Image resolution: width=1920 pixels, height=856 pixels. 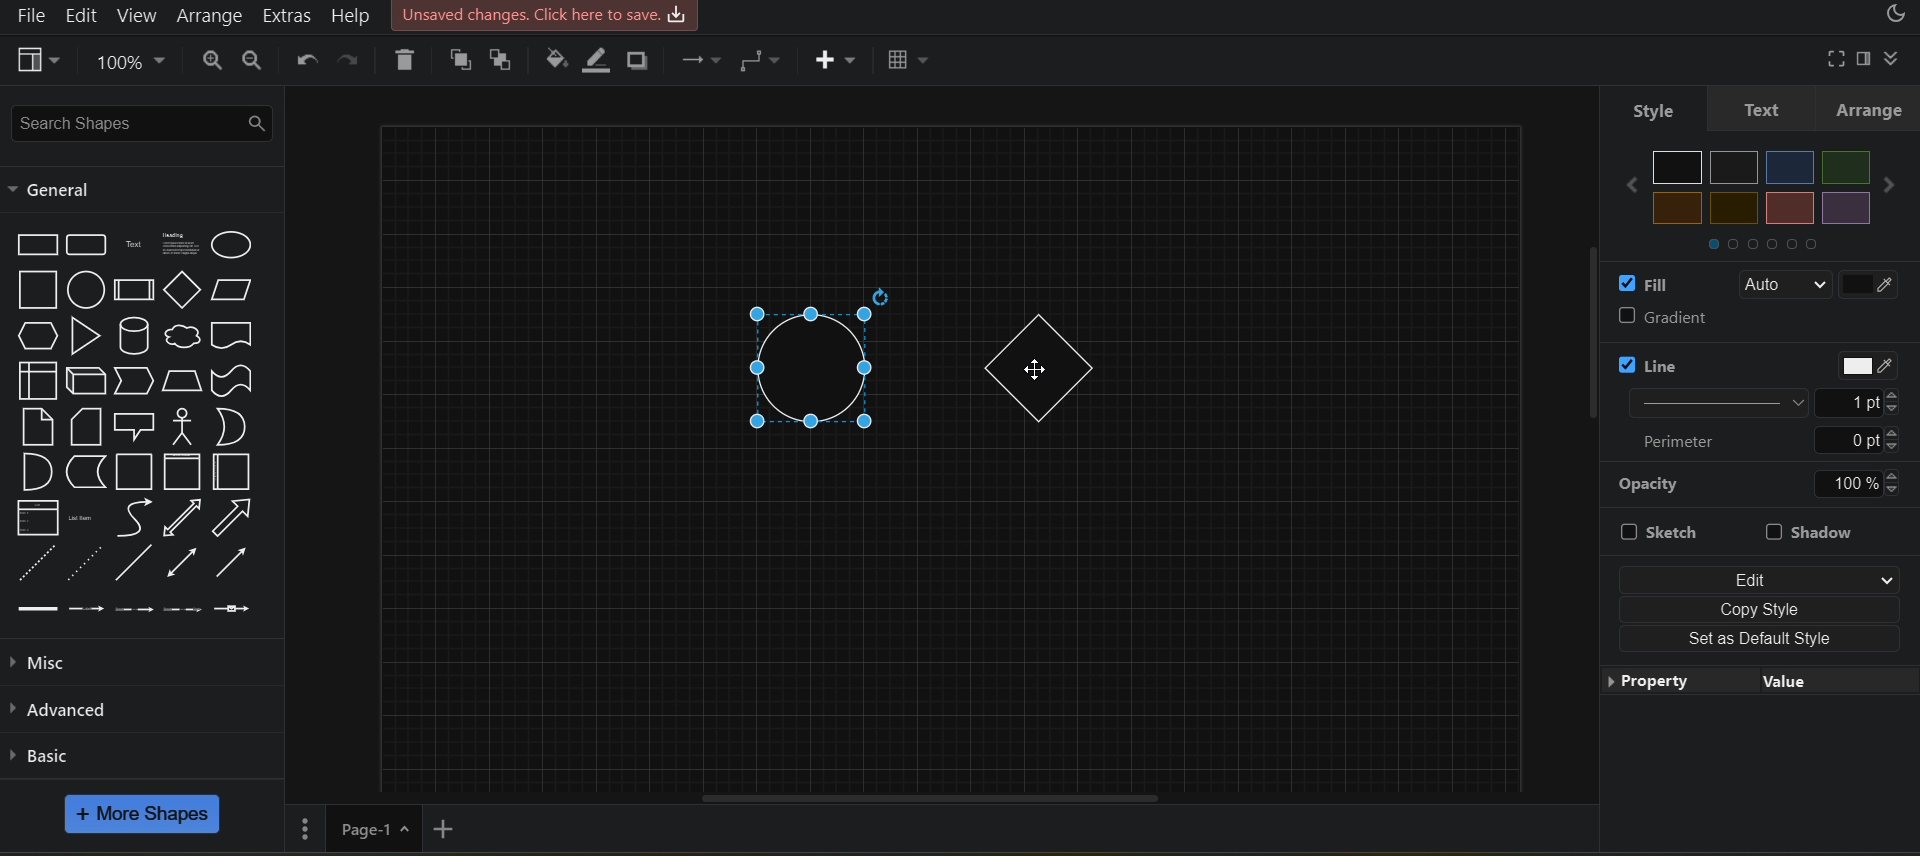 What do you see at coordinates (1736, 208) in the screenshot?
I see `` at bounding box center [1736, 208].